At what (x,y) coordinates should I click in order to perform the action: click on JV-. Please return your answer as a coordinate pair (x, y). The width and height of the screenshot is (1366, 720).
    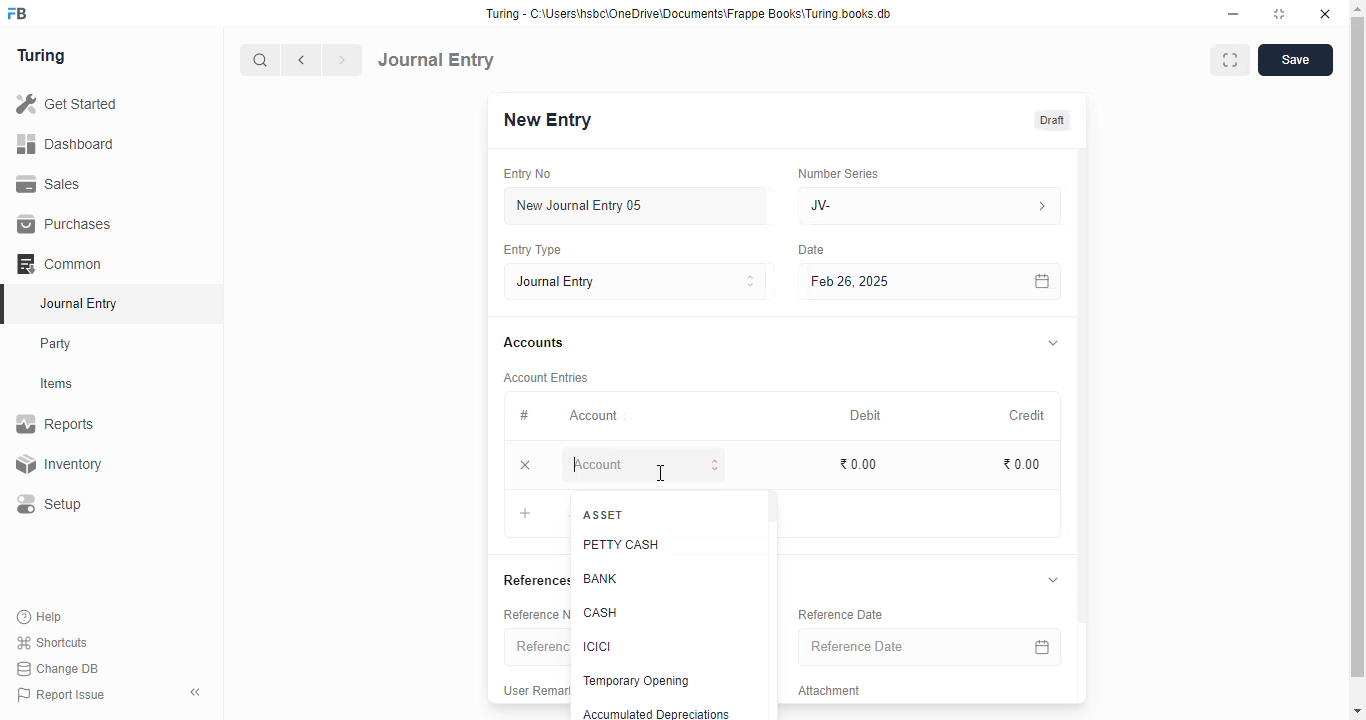
    Looking at the image, I should click on (929, 206).